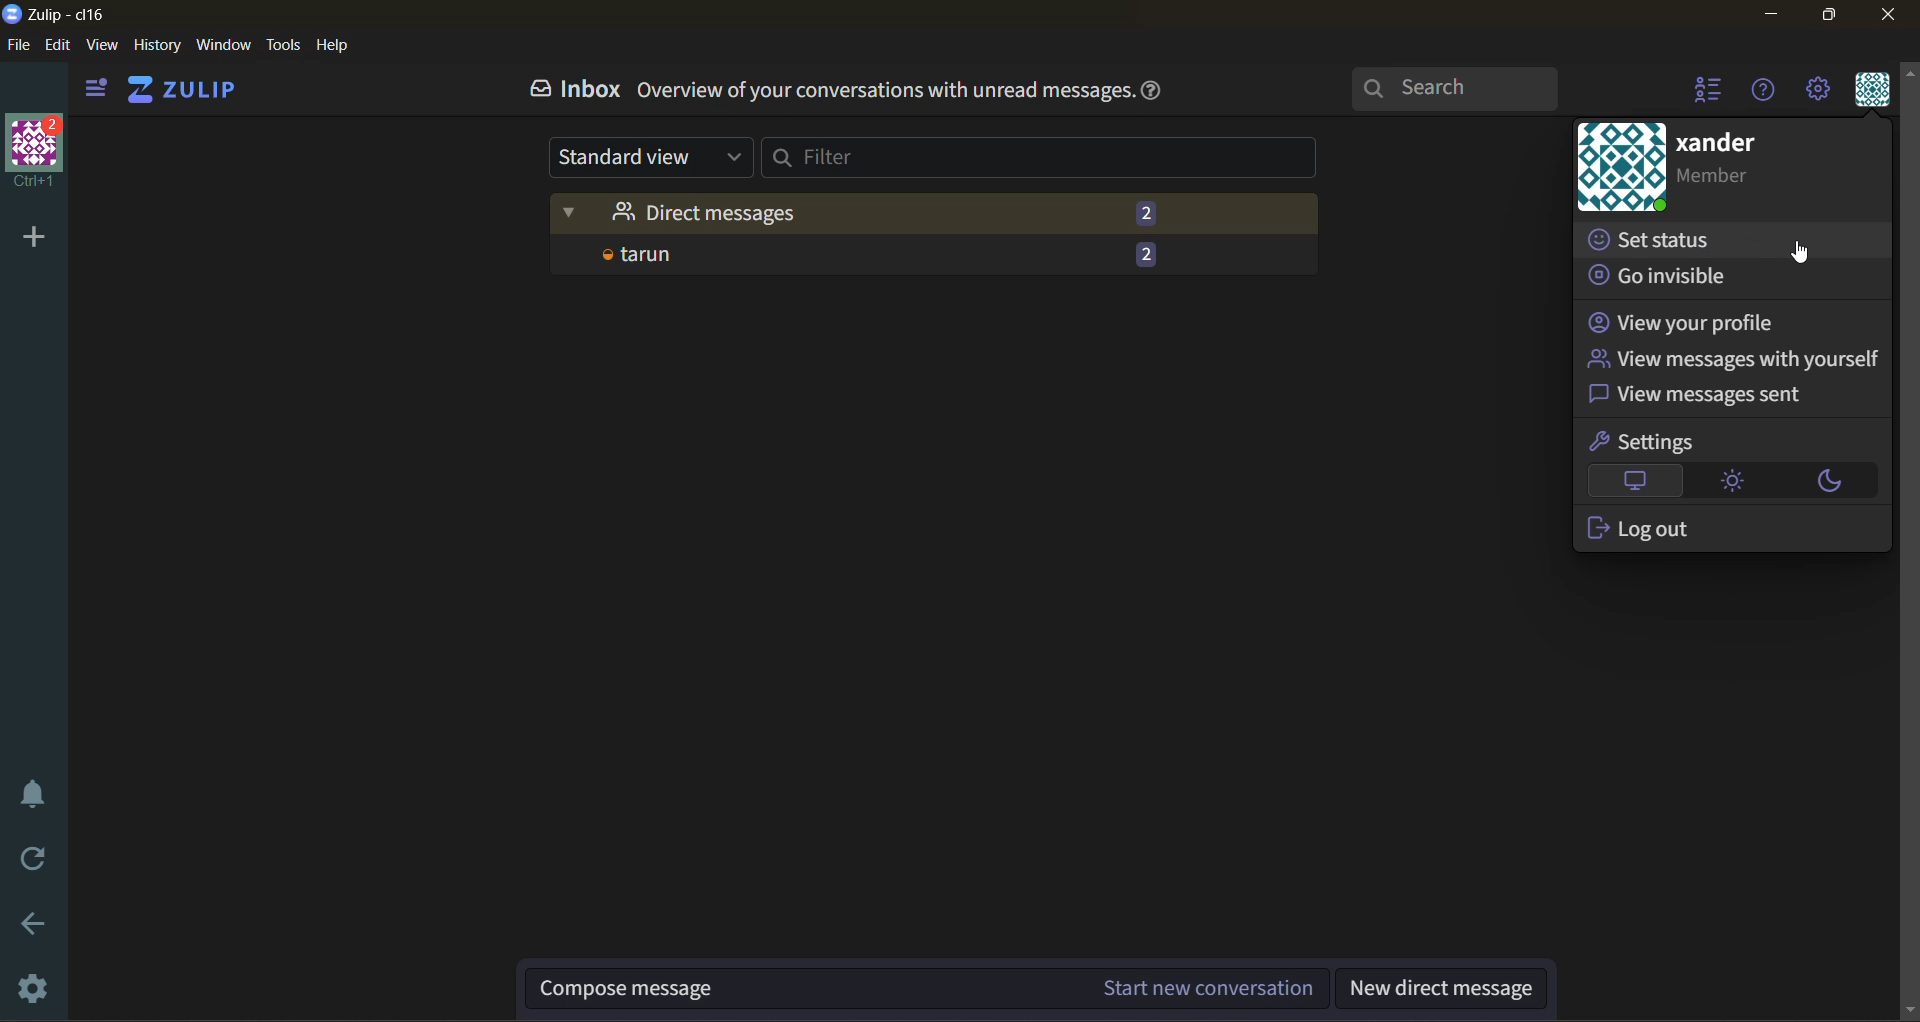 The height and width of the screenshot is (1022, 1920). Describe the element at coordinates (108, 46) in the screenshot. I see `view` at that location.